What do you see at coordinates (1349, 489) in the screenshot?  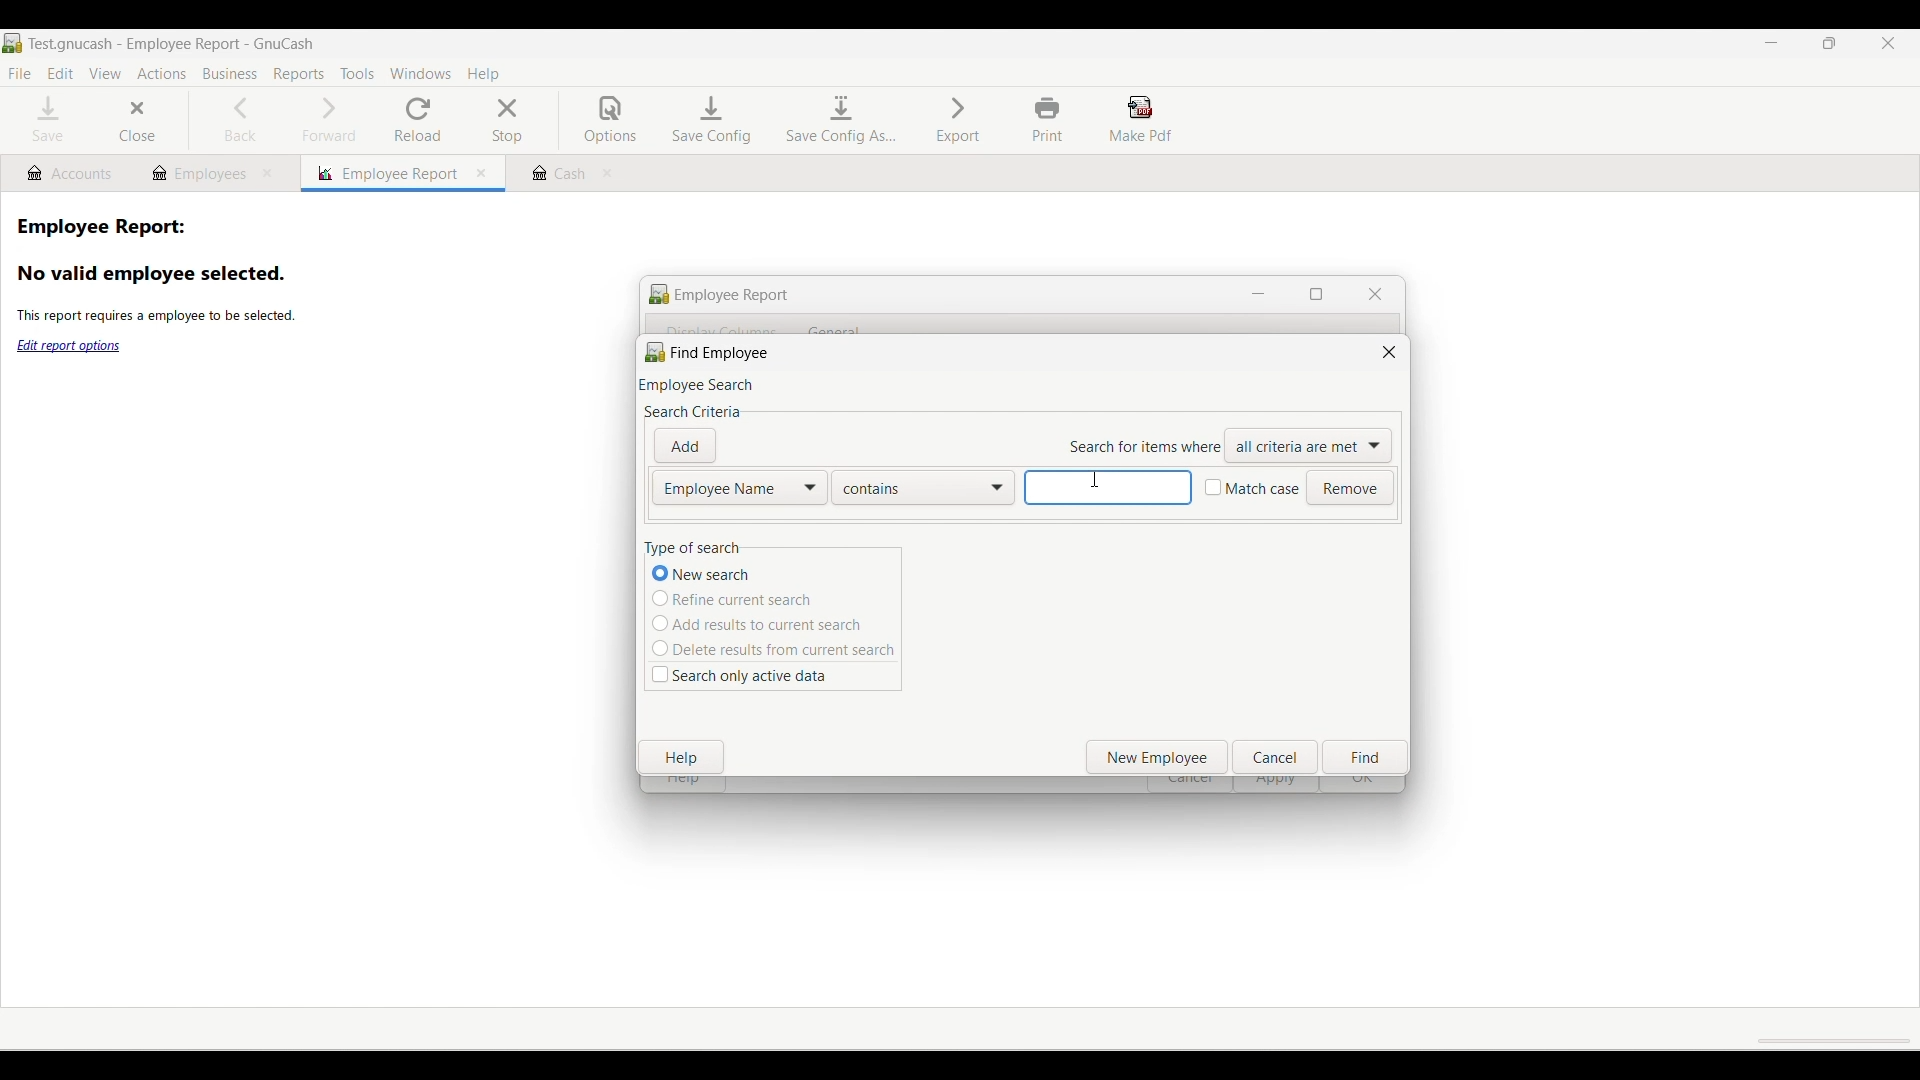 I see `Remove` at bounding box center [1349, 489].